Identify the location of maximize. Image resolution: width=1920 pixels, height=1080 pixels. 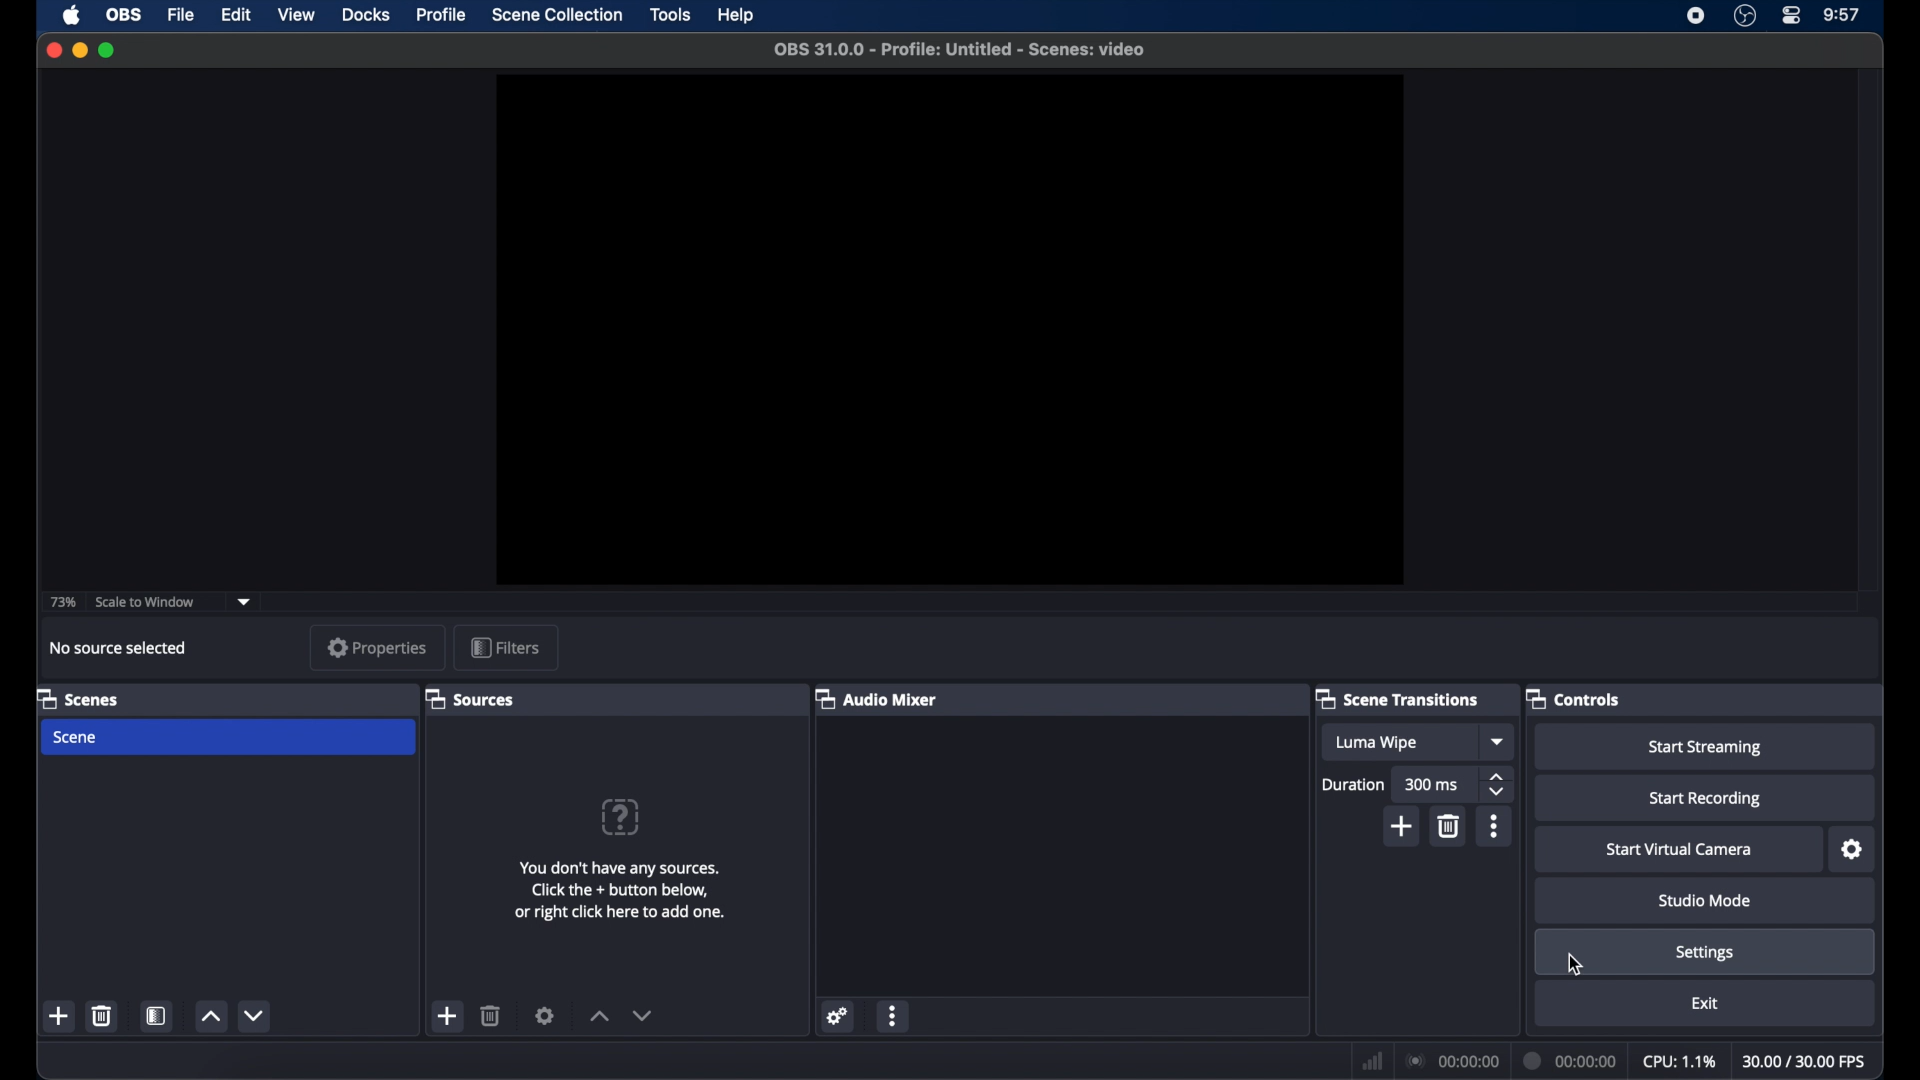
(79, 50).